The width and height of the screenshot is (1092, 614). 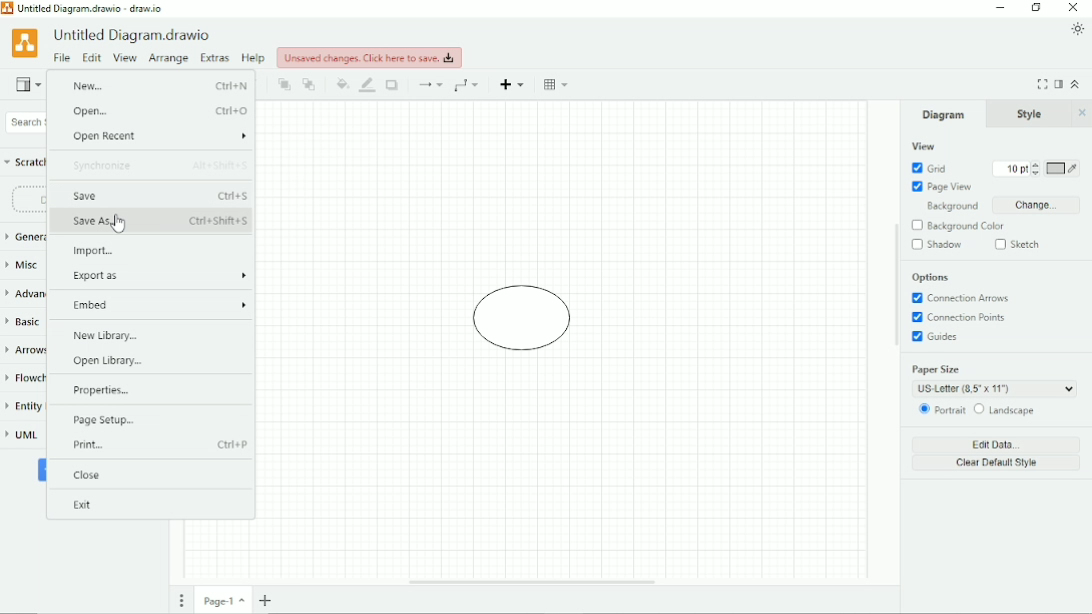 What do you see at coordinates (1017, 169) in the screenshot?
I see `Grid size` at bounding box center [1017, 169].